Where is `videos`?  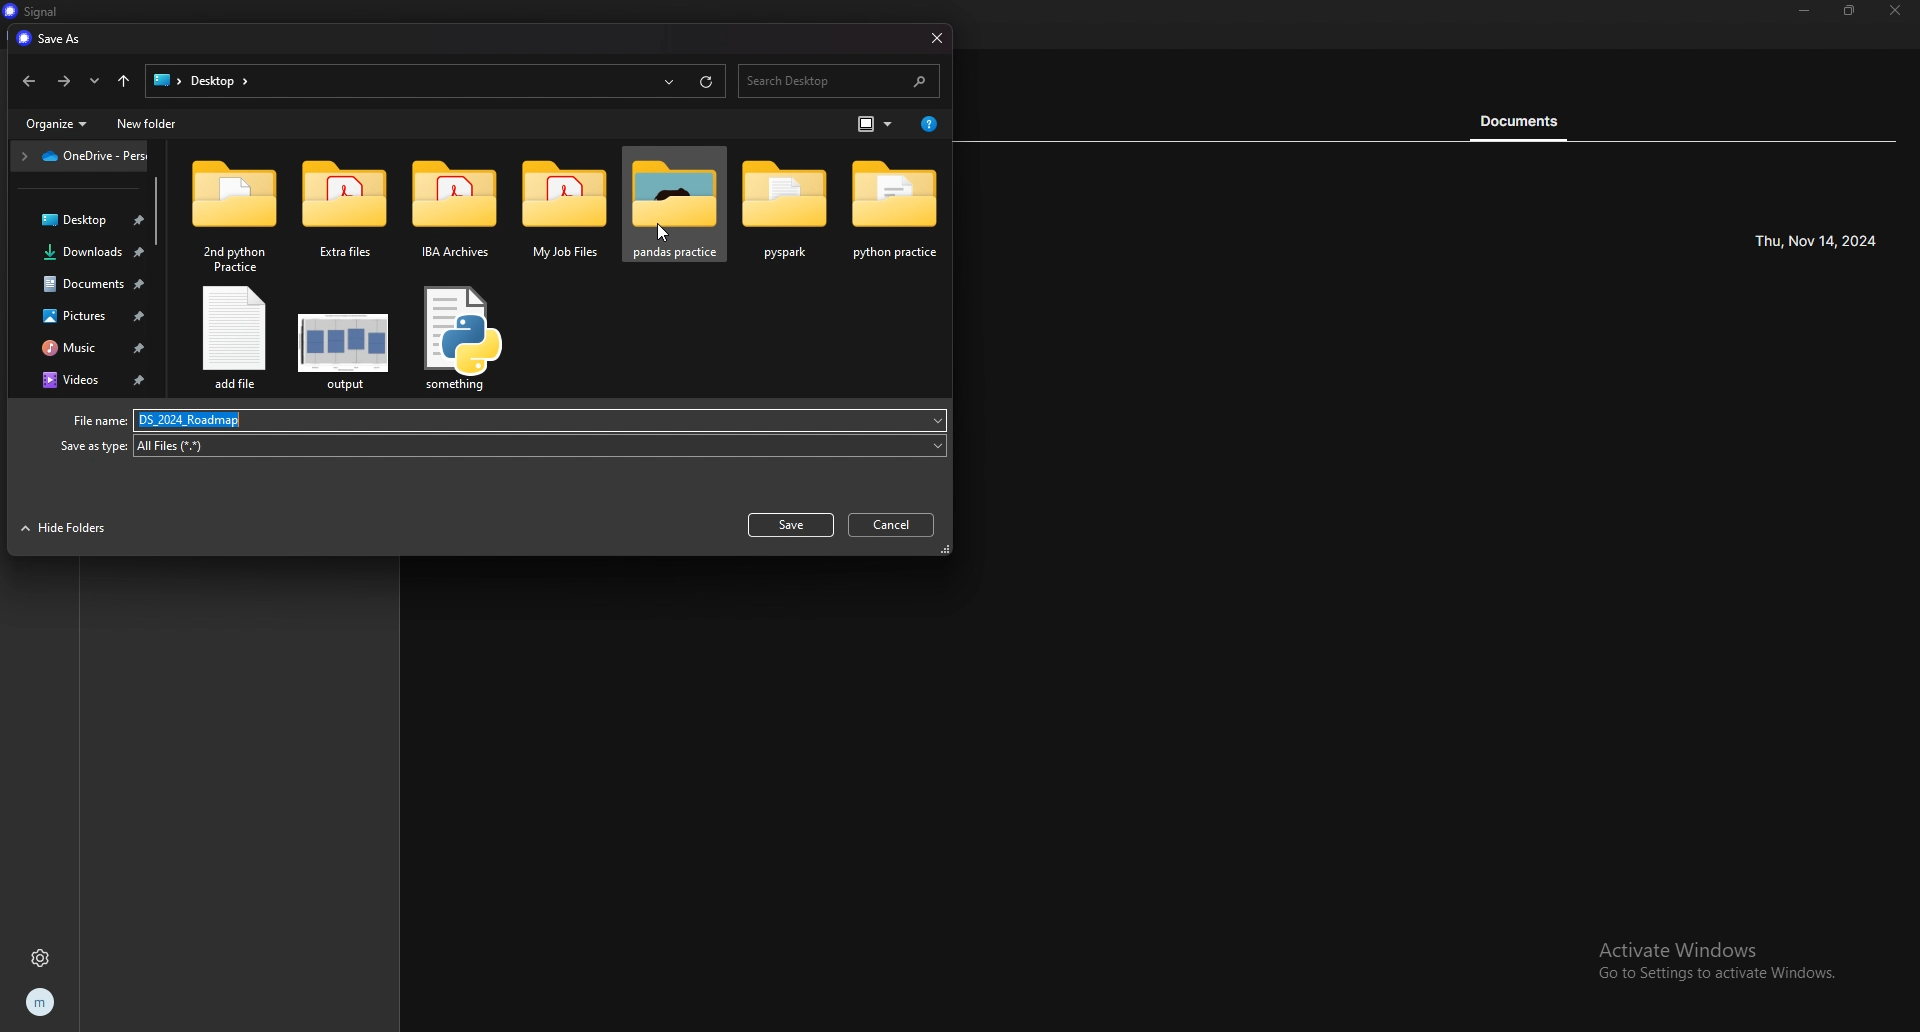 videos is located at coordinates (90, 379).